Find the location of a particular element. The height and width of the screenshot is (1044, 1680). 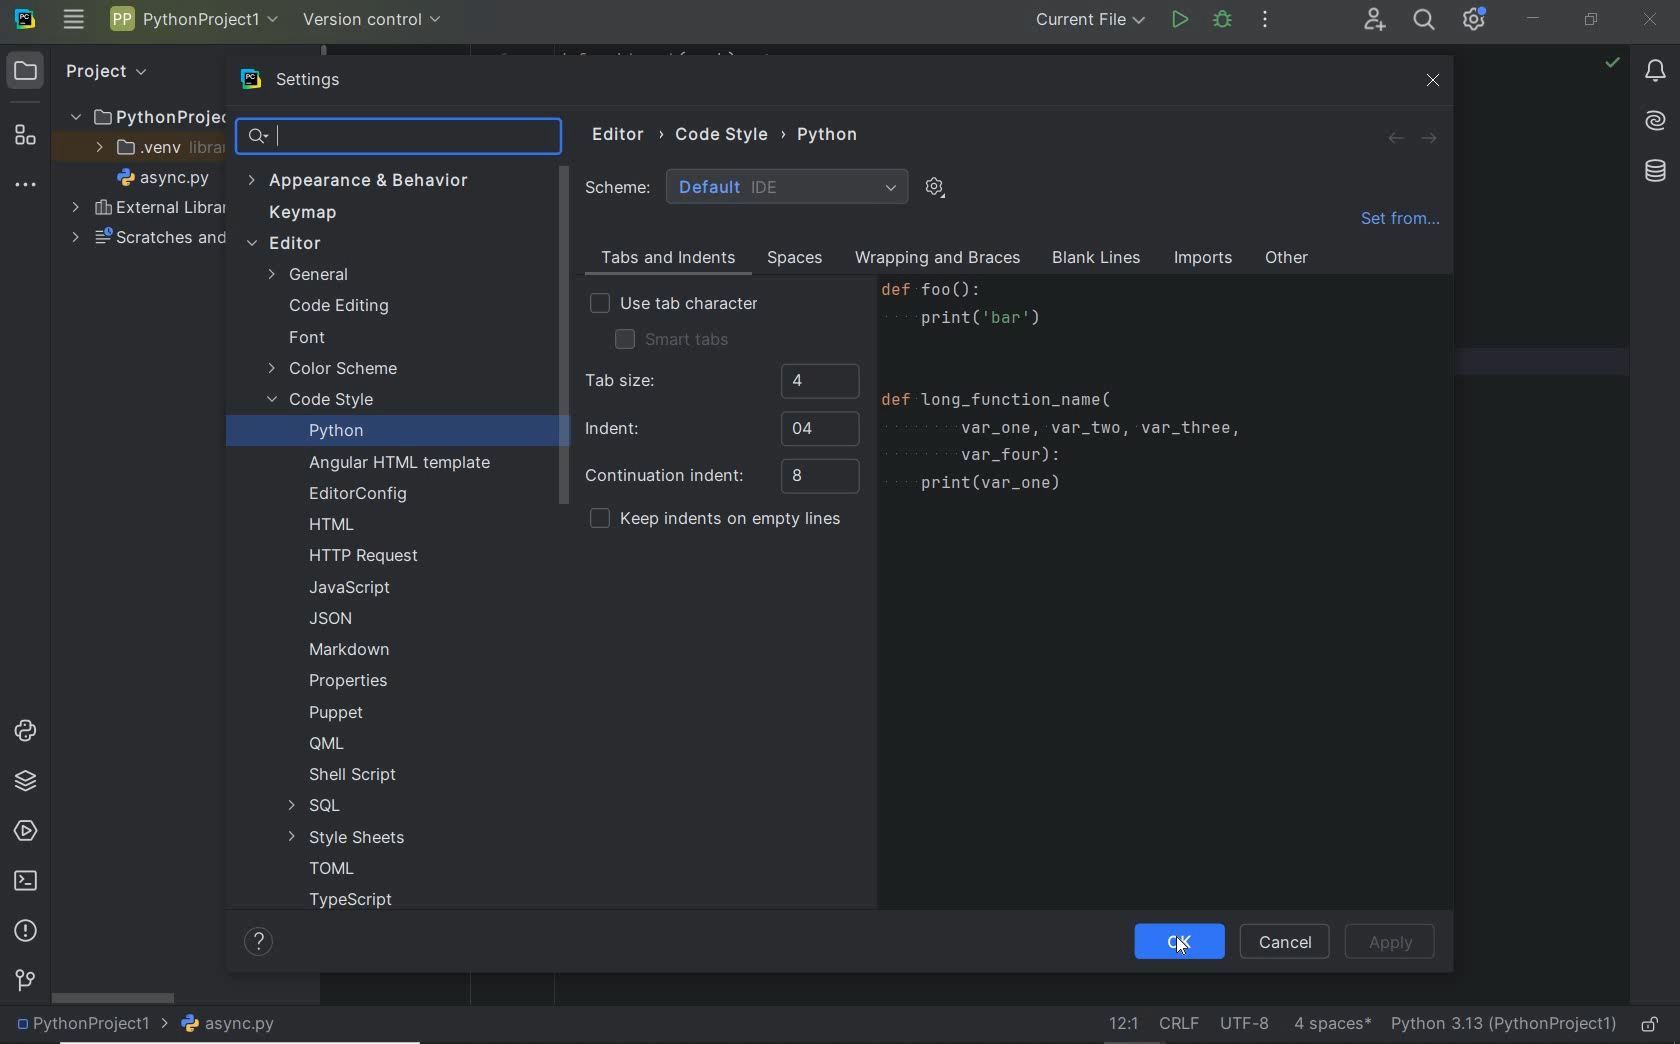

indent is located at coordinates (720, 428).